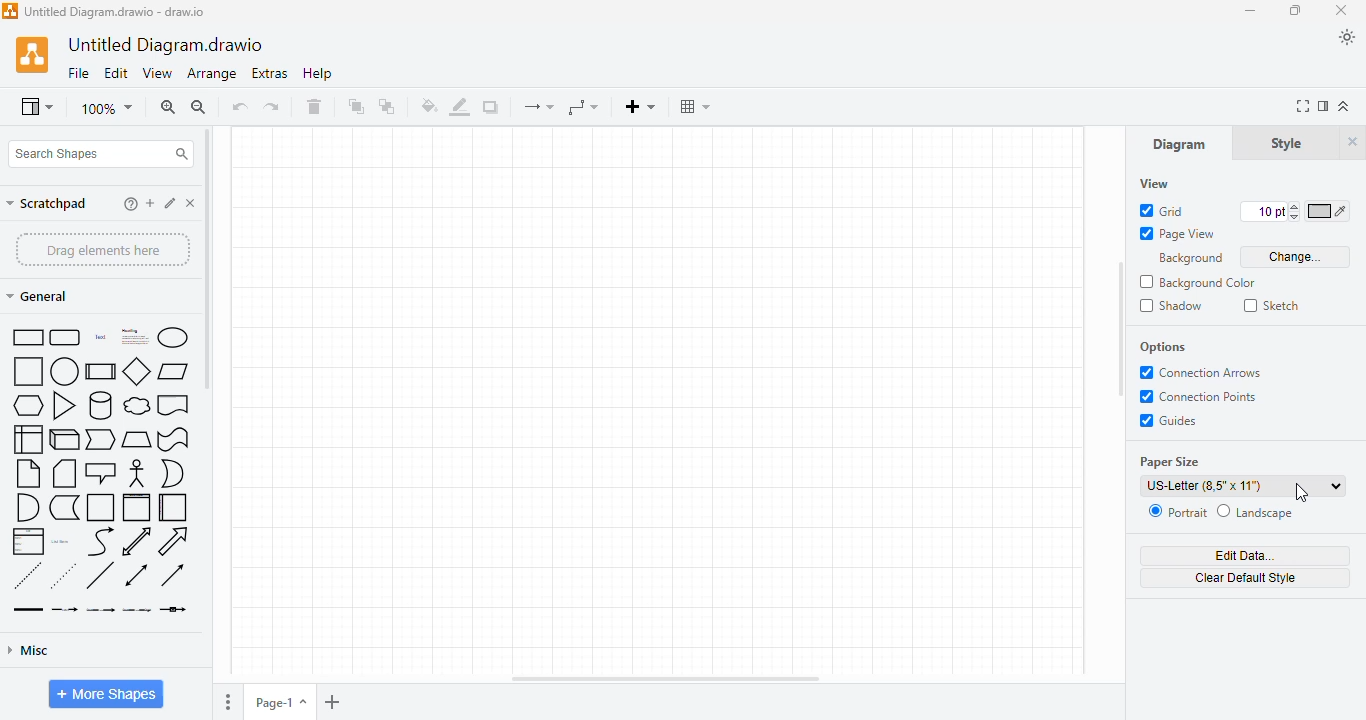  What do you see at coordinates (64, 439) in the screenshot?
I see `cube` at bounding box center [64, 439].